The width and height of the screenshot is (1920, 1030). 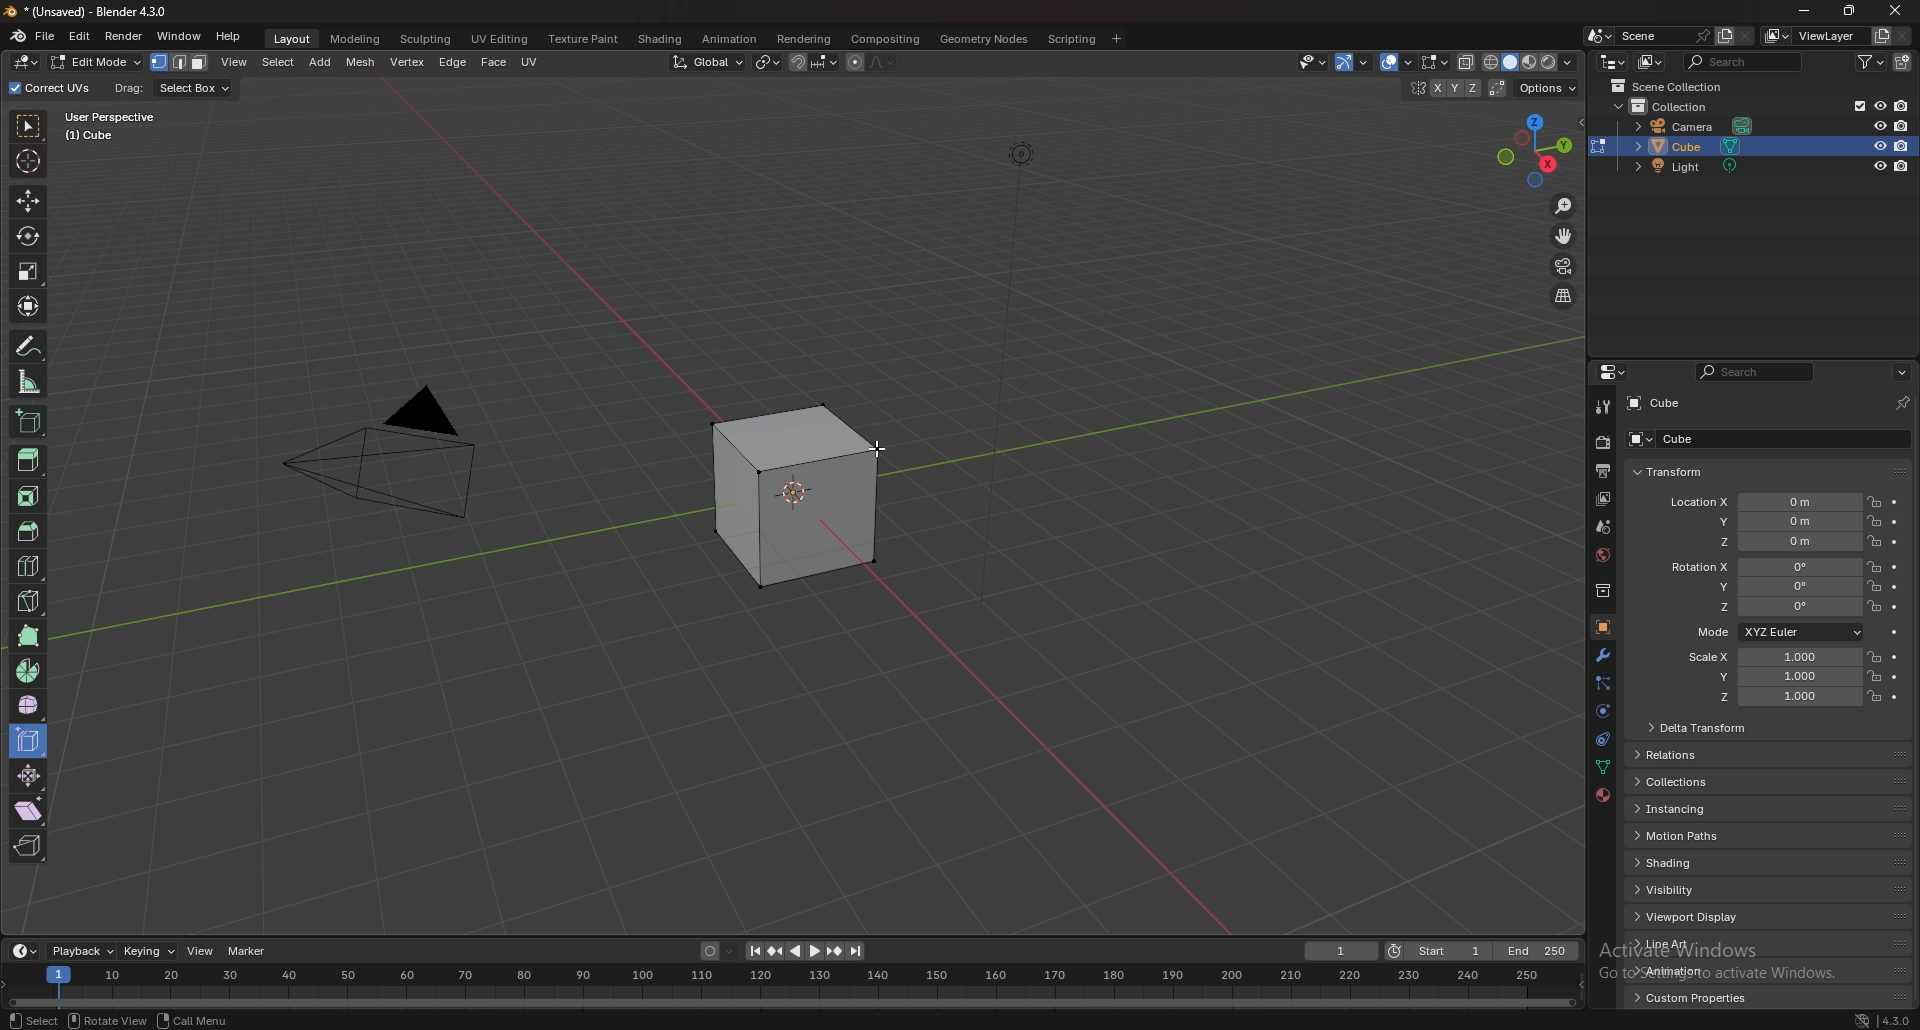 What do you see at coordinates (29, 382) in the screenshot?
I see `measure` at bounding box center [29, 382].